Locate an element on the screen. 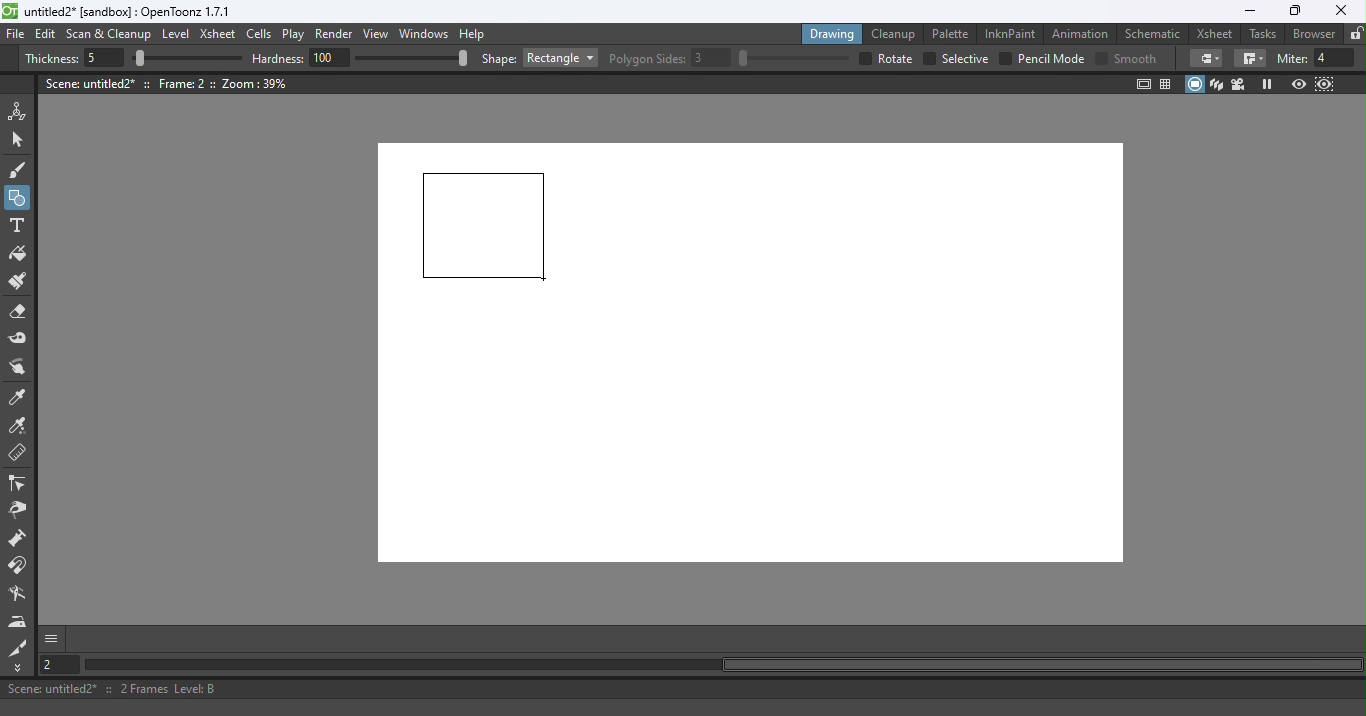  RGB picker tool is located at coordinates (21, 427).